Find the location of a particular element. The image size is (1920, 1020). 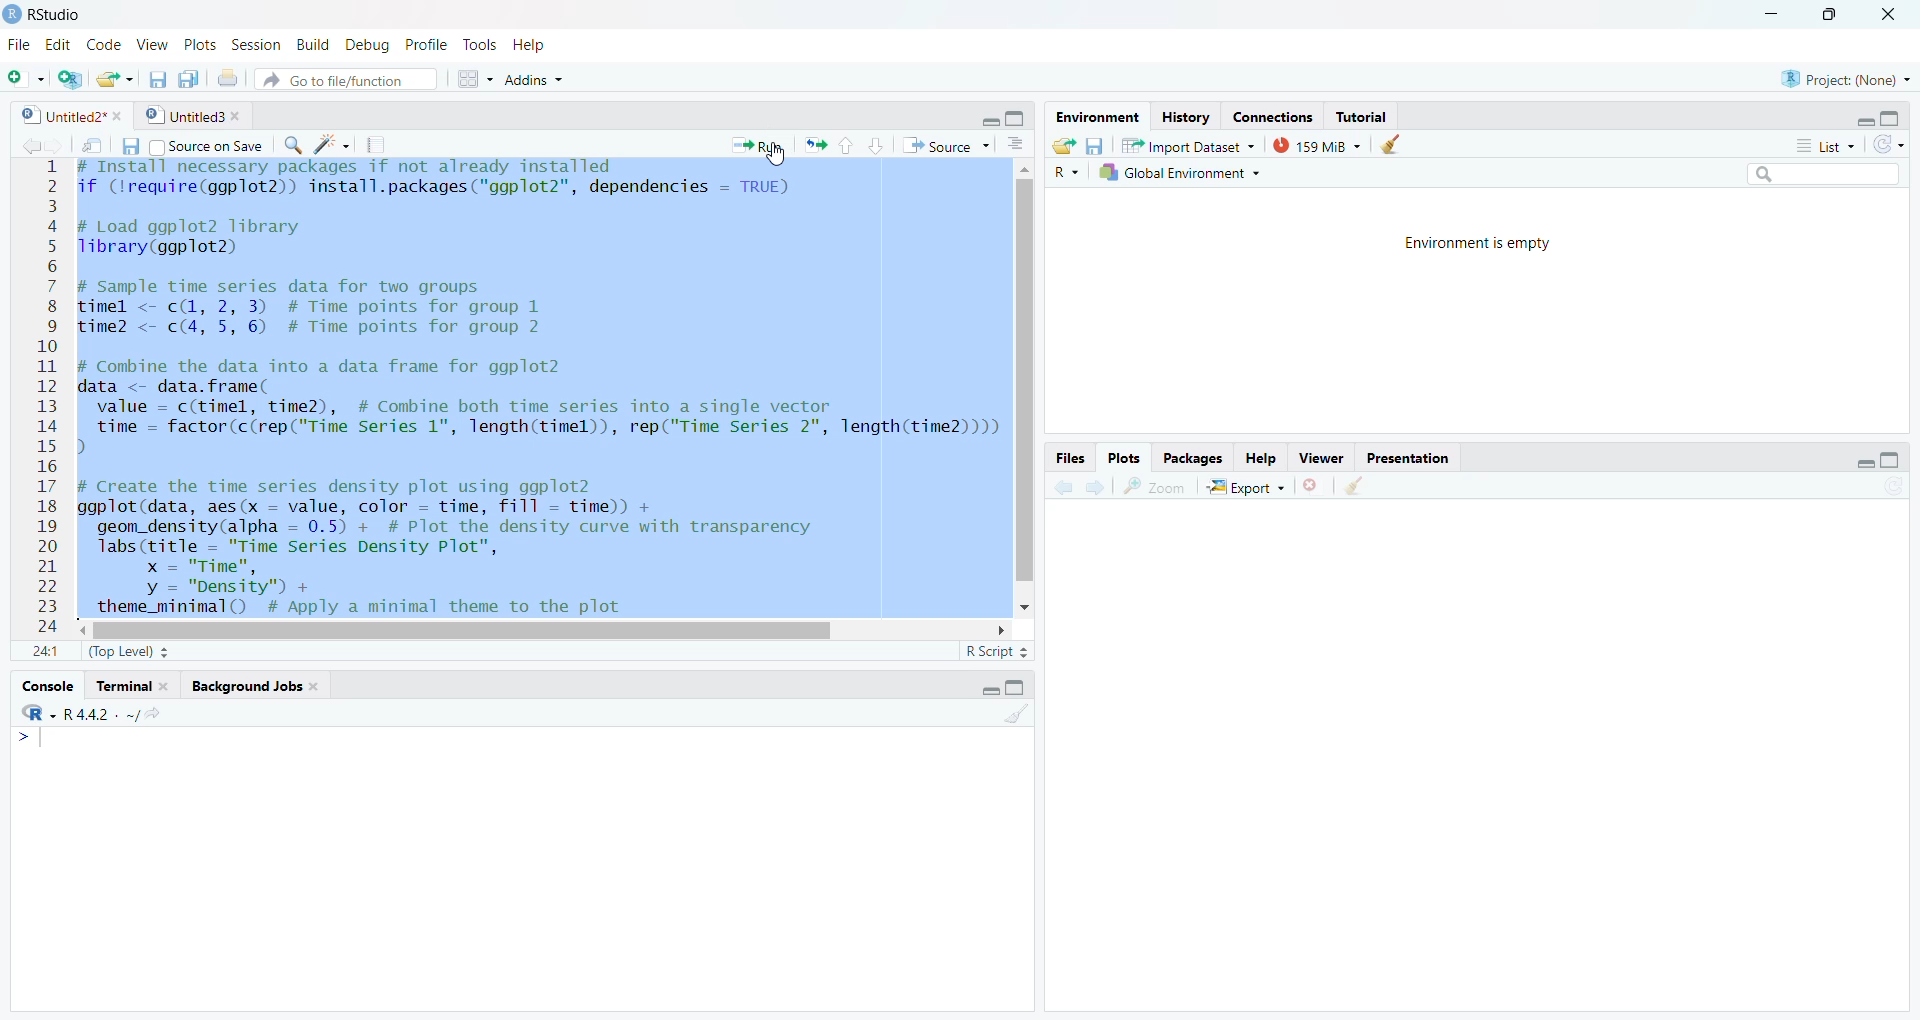

R is located at coordinates (36, 713).